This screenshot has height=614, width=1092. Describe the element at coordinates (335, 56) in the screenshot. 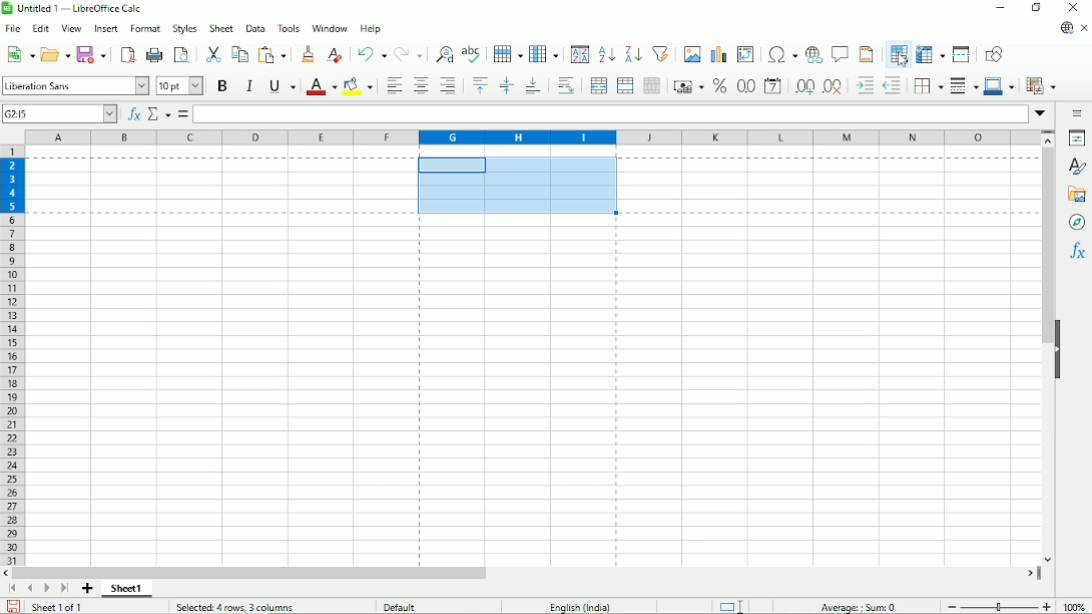

I see `Clear direct formatting` at that location.